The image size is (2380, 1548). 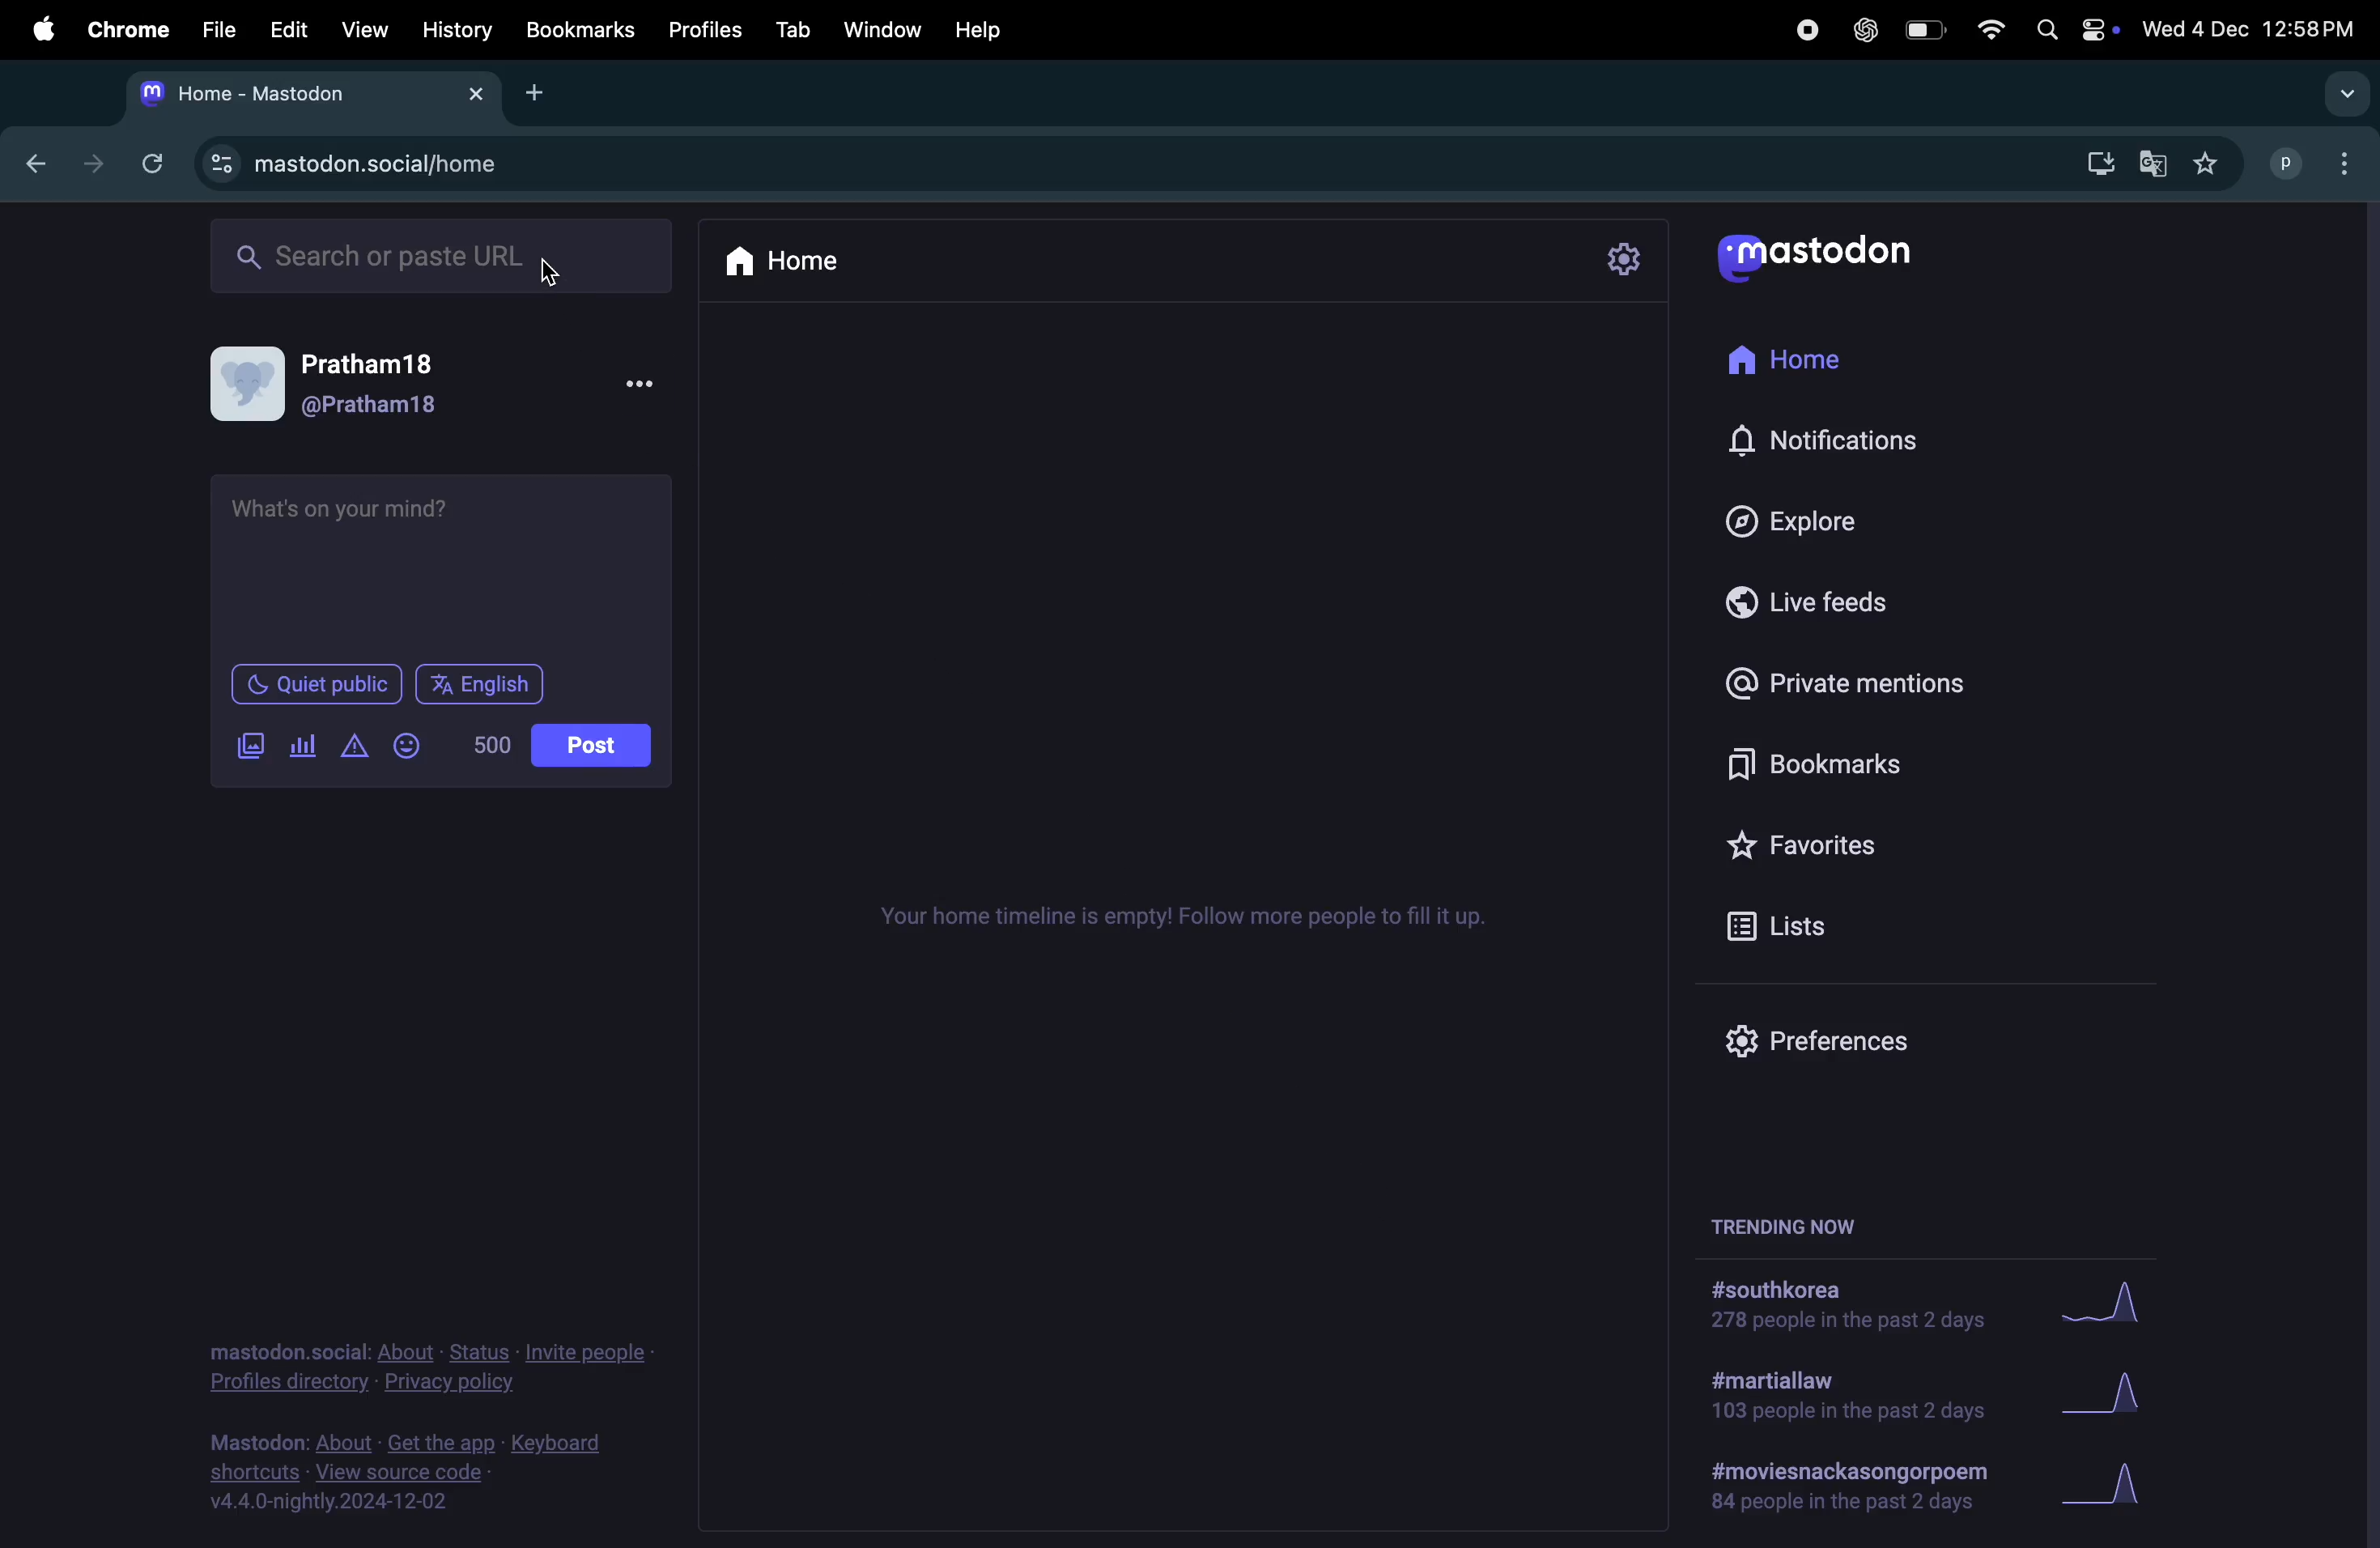 I want to click on google translate, so click(x=2156, y=159).